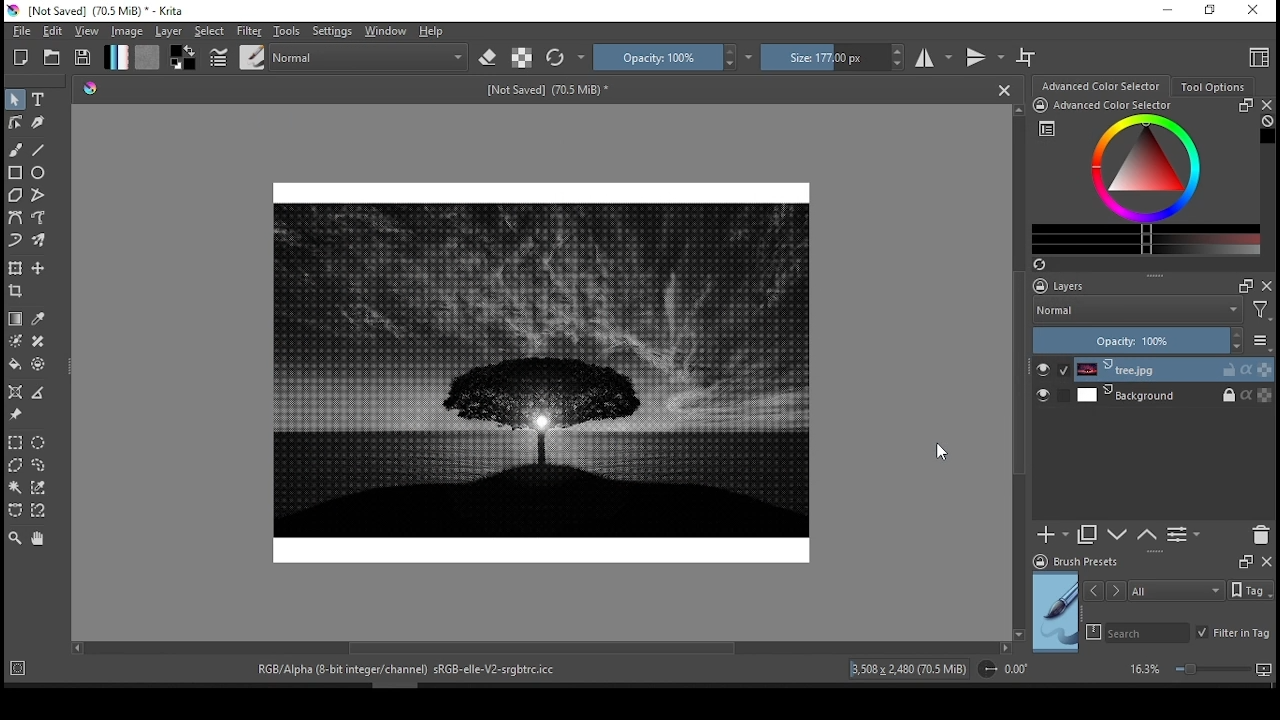 This screenshot has width=1280, height=720. I want to click on similar color selection tool, so click(38, 487).